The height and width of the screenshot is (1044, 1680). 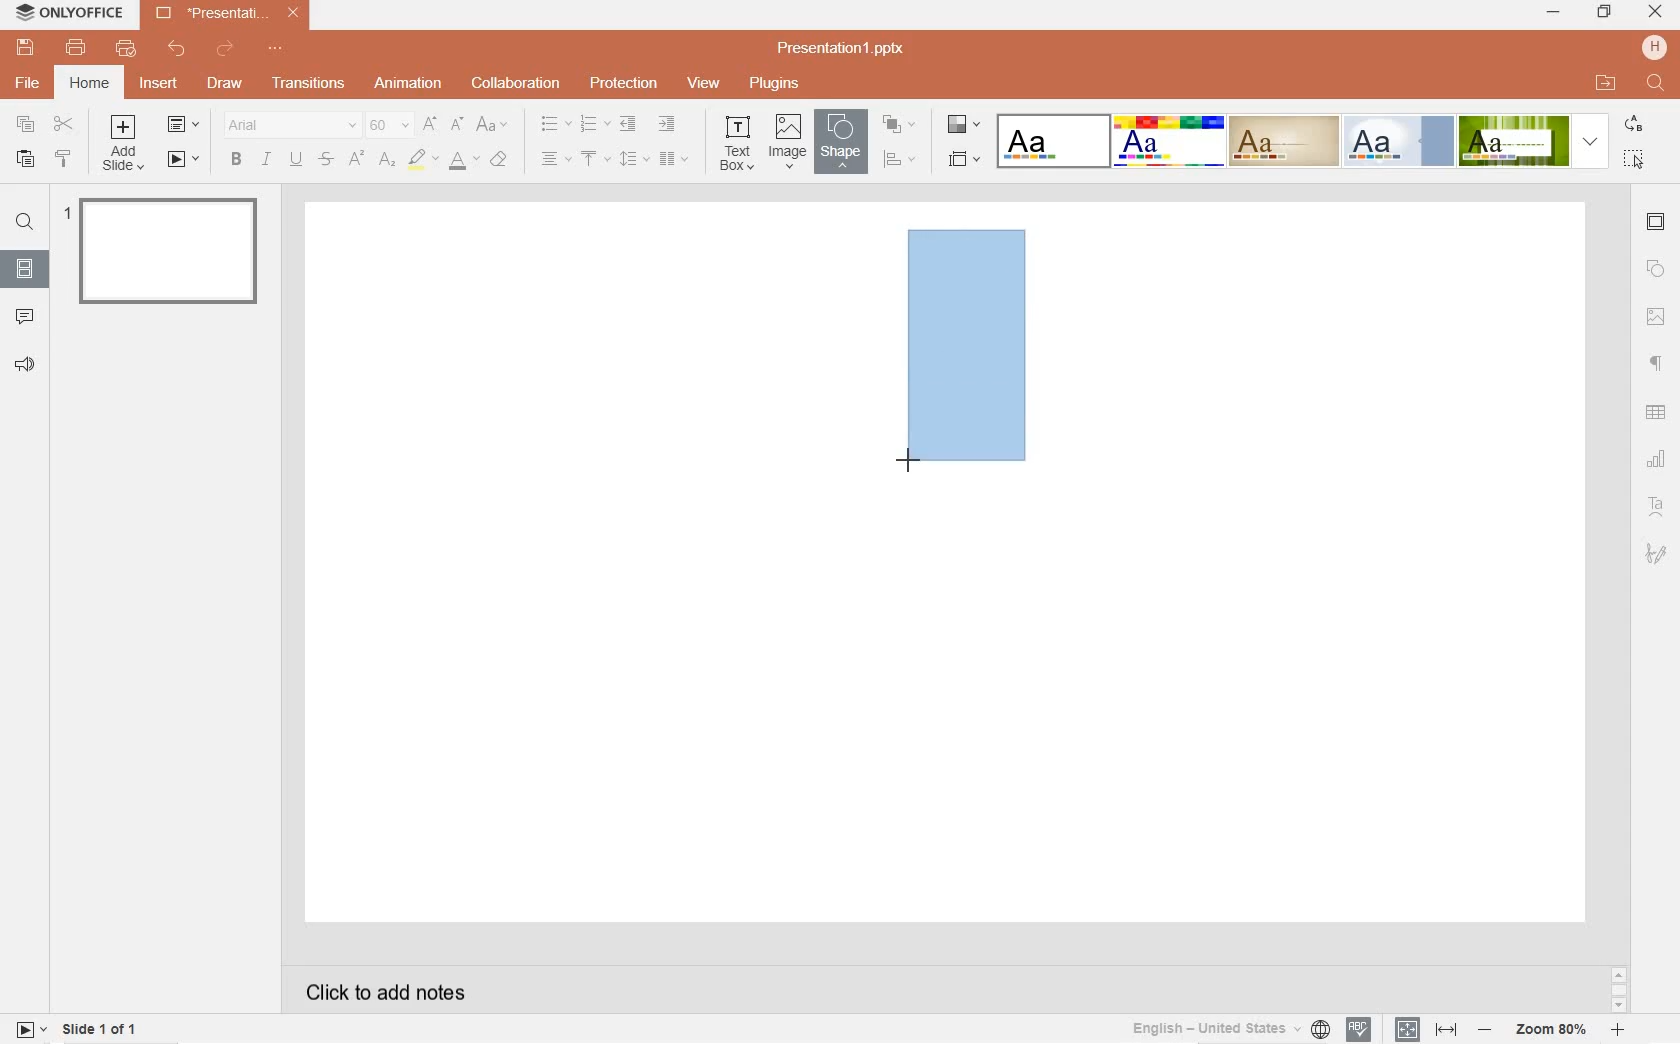 I want to click on paste, so click(x=22, y=160).